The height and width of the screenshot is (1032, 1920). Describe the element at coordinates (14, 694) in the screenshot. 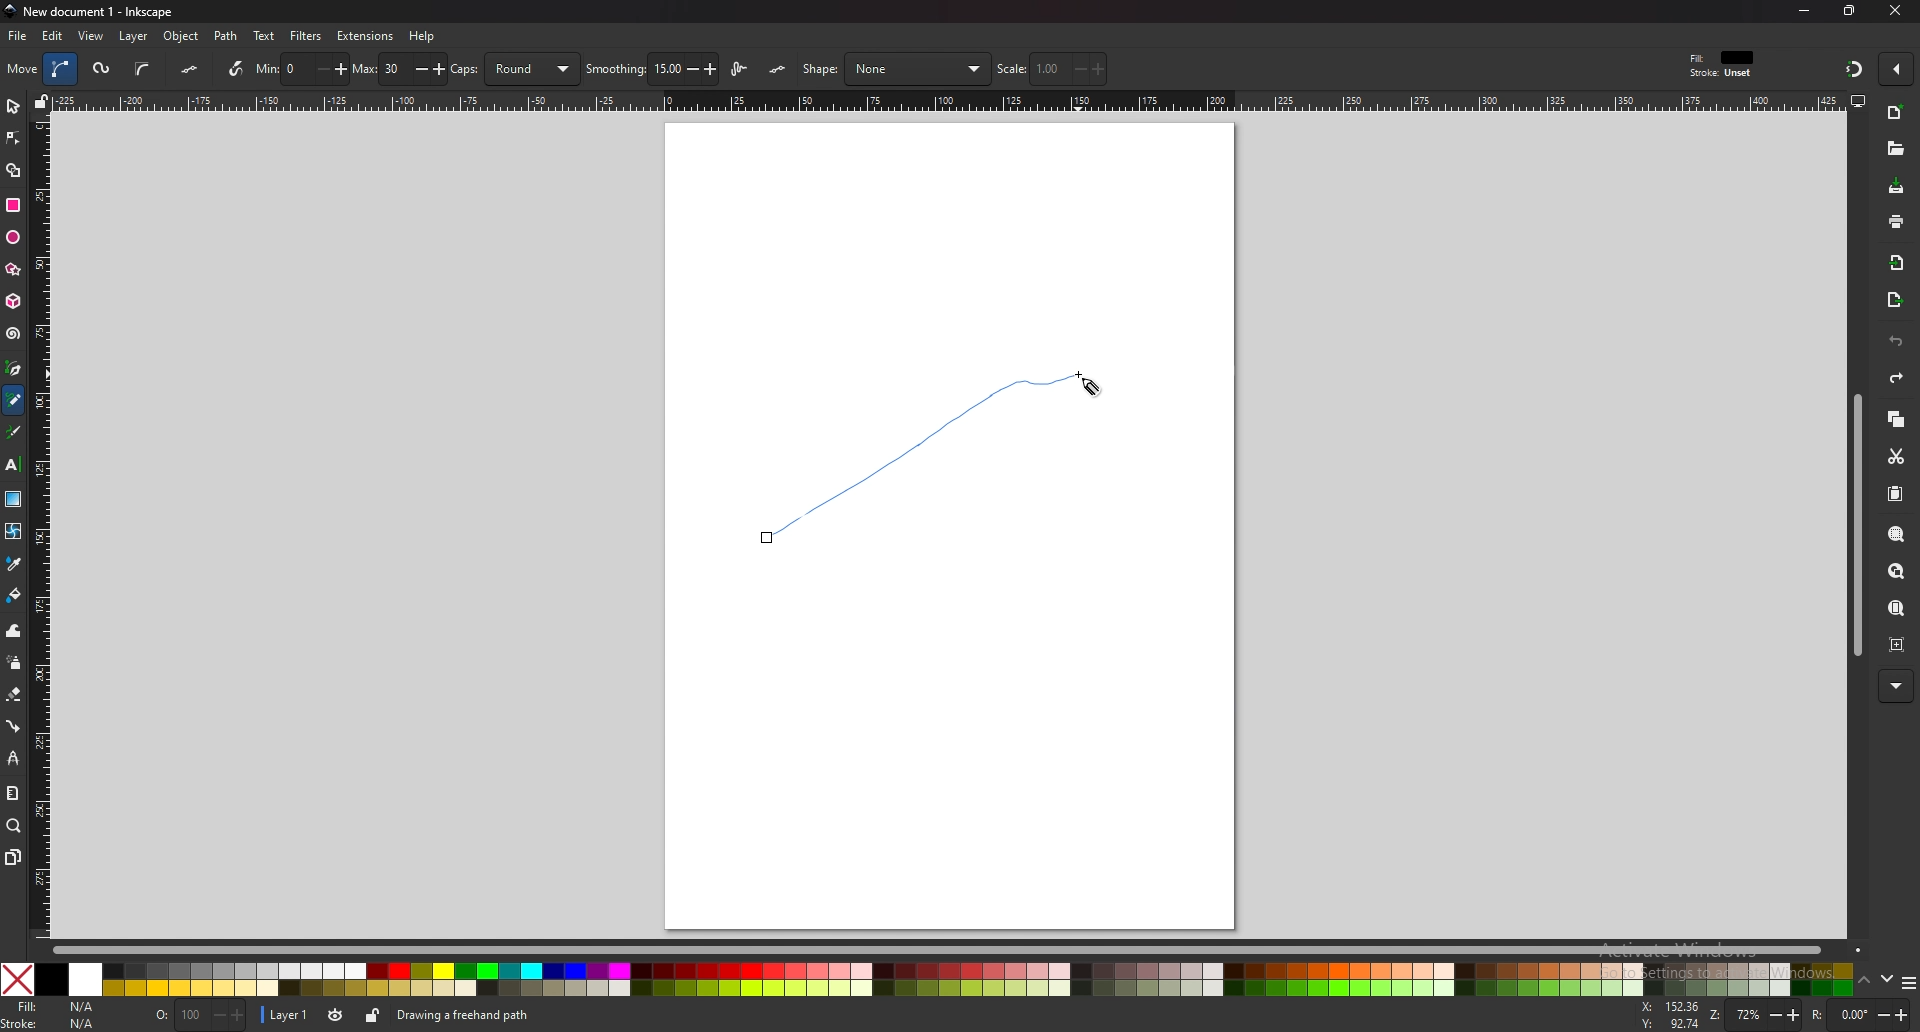

I see `eraser` at that location.